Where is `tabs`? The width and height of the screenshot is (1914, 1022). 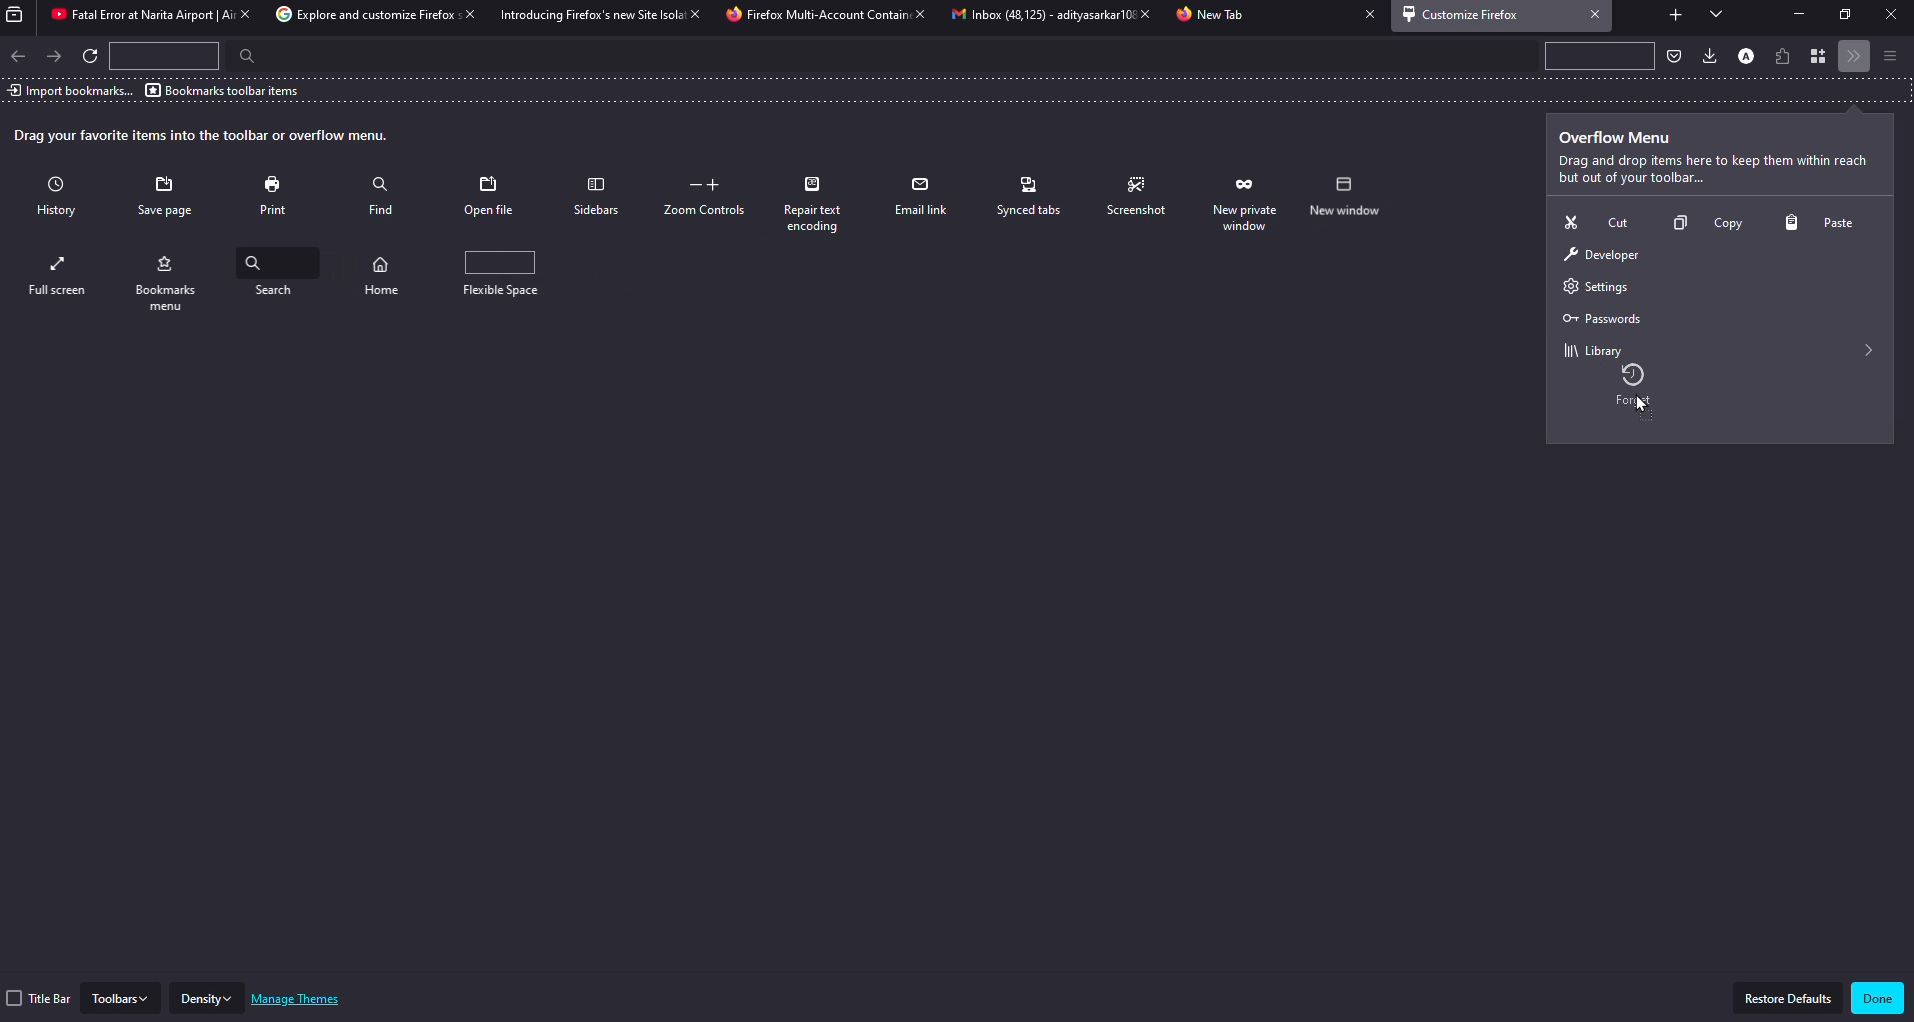 tabs is located at coordinates (1716, 15).